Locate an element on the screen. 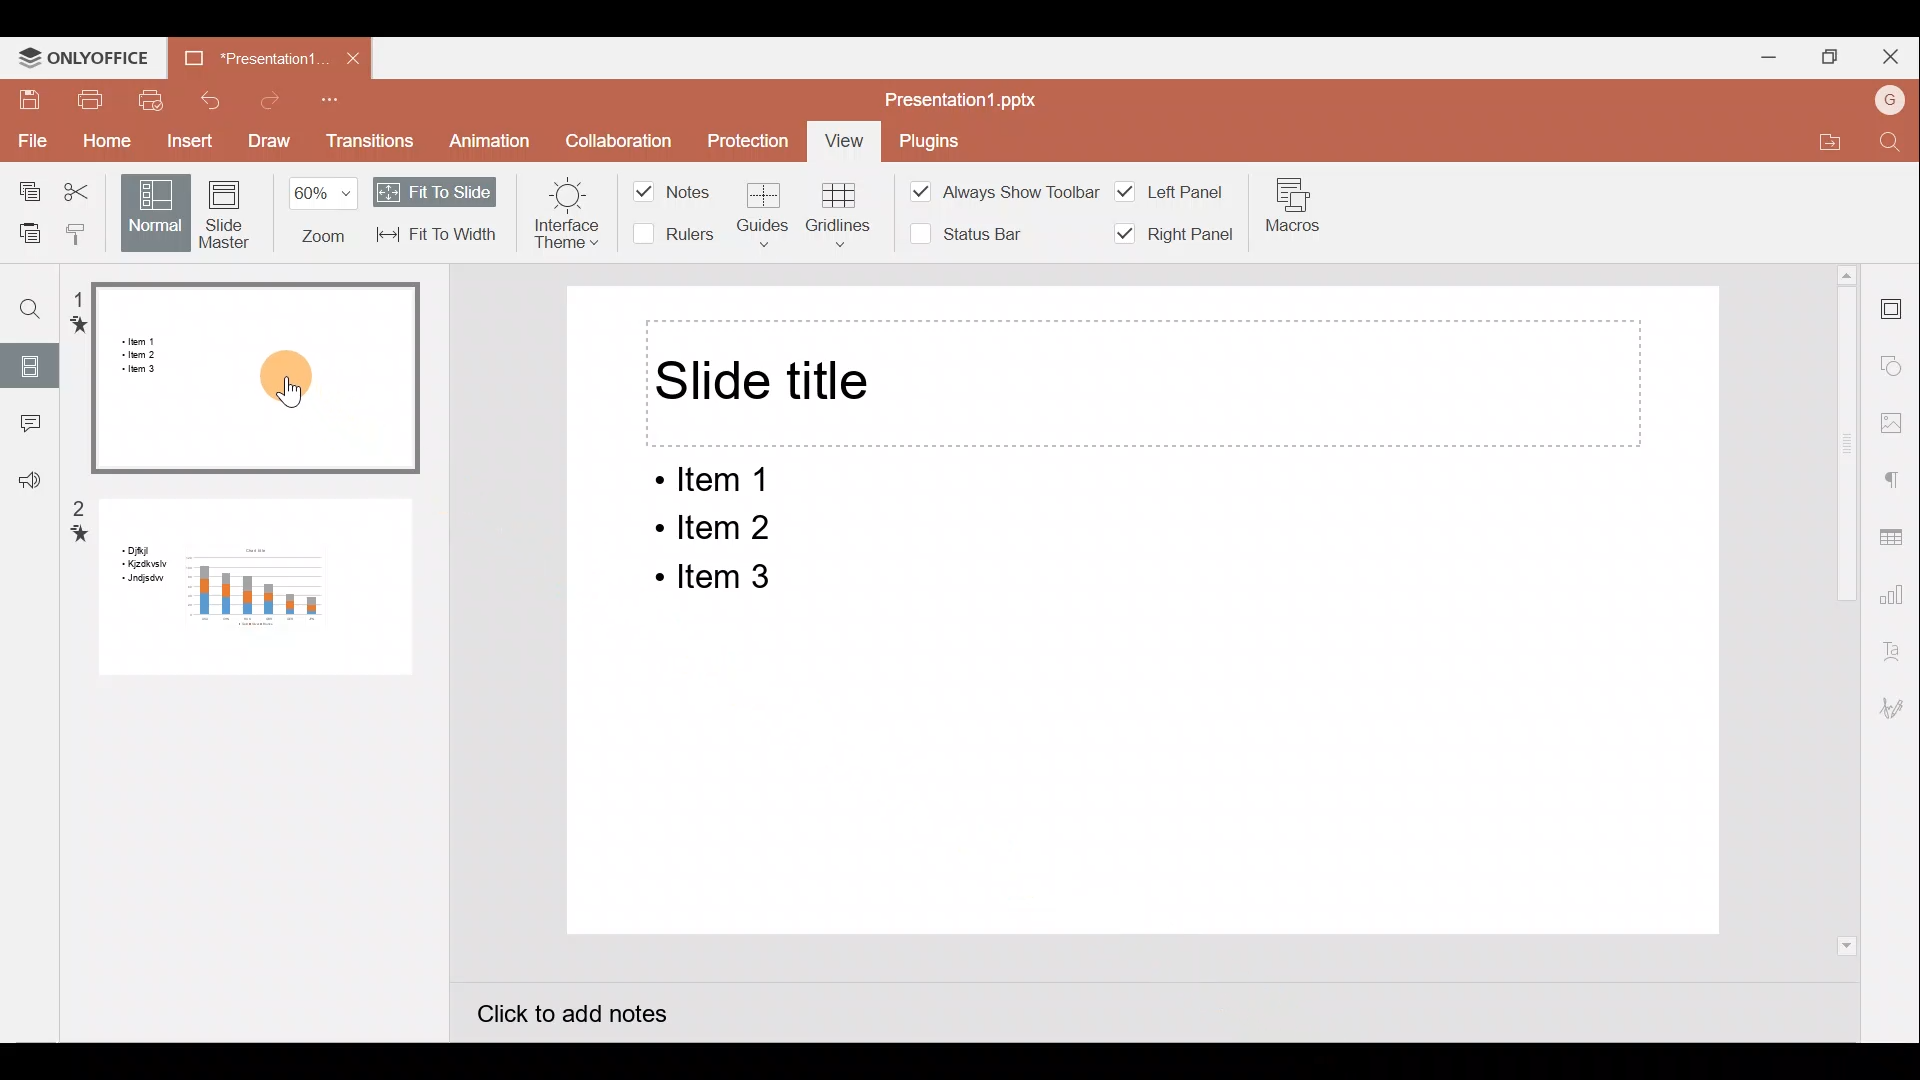  Presentation1. is located at coordinates (248, 58).